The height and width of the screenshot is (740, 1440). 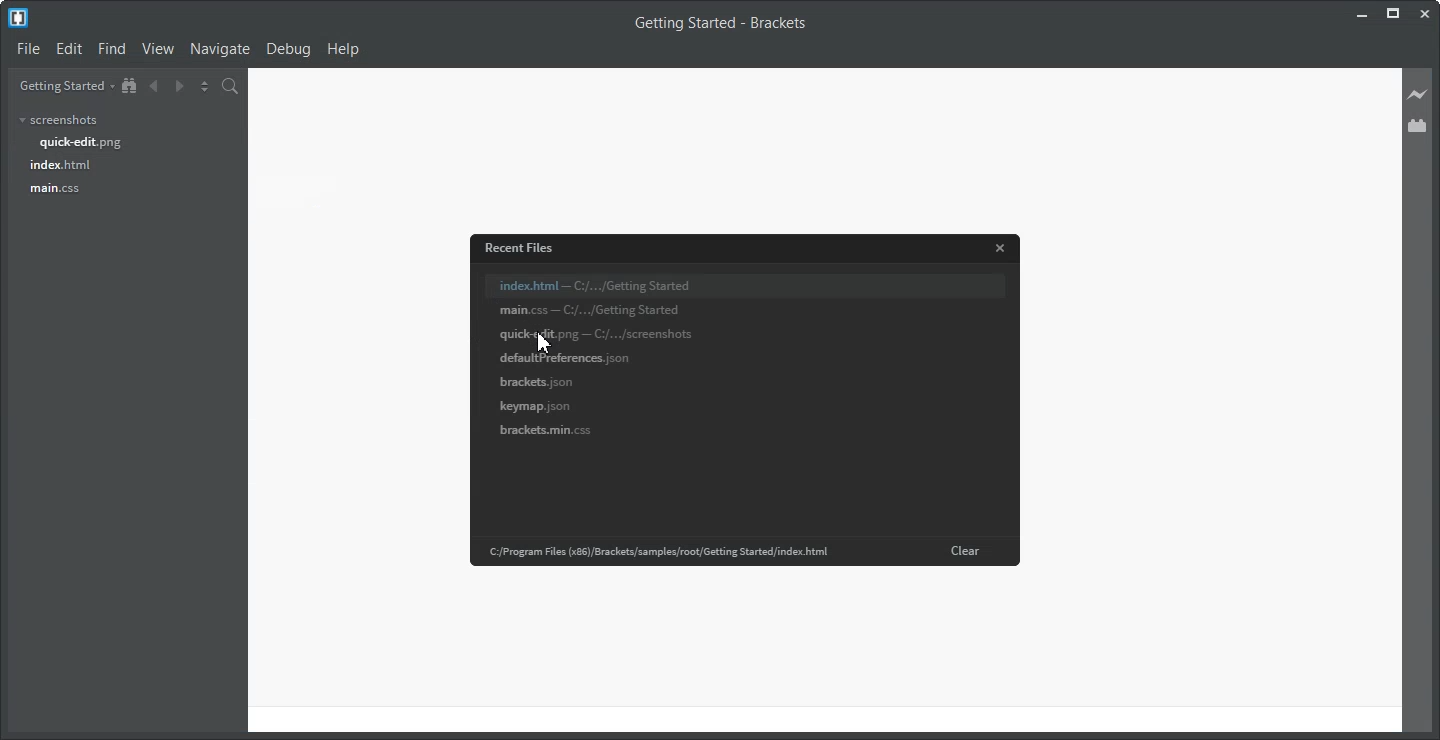 I want to click on Navigate Backward, so click(x=154, y=85).